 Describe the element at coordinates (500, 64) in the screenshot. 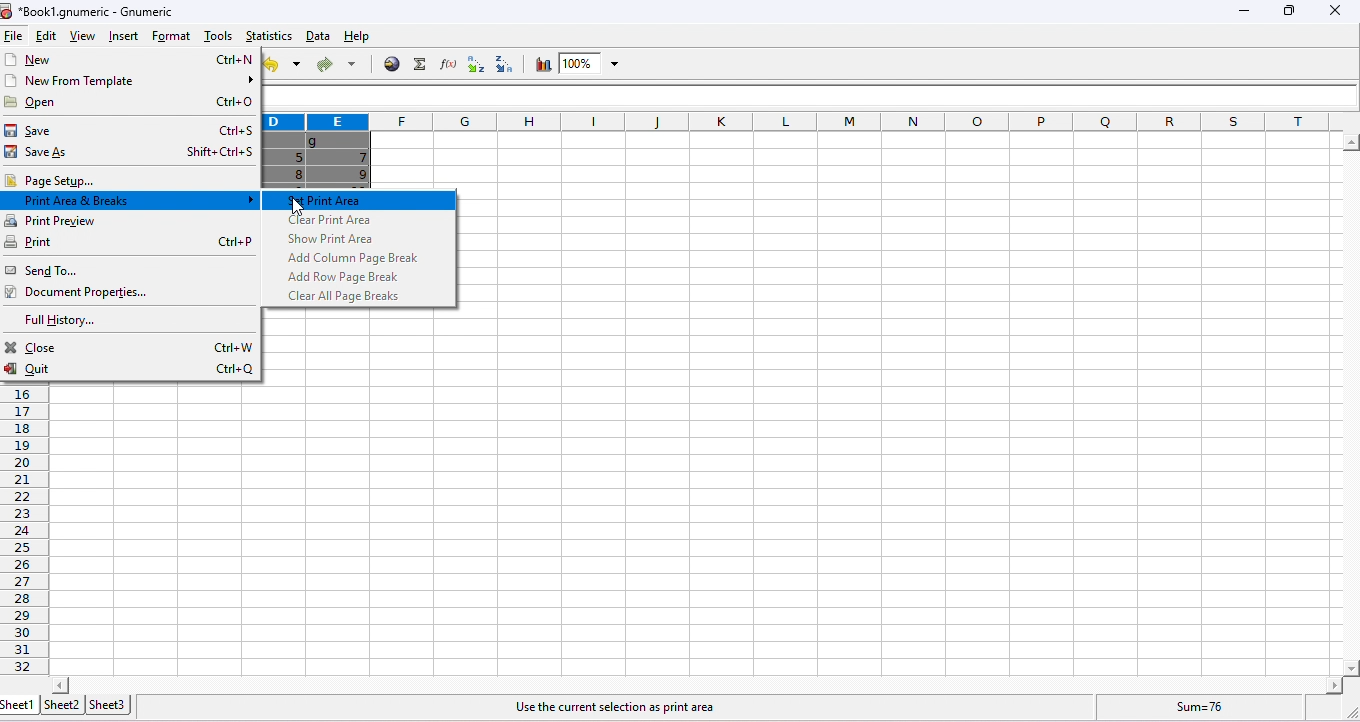

I see `sort descending` at that location.